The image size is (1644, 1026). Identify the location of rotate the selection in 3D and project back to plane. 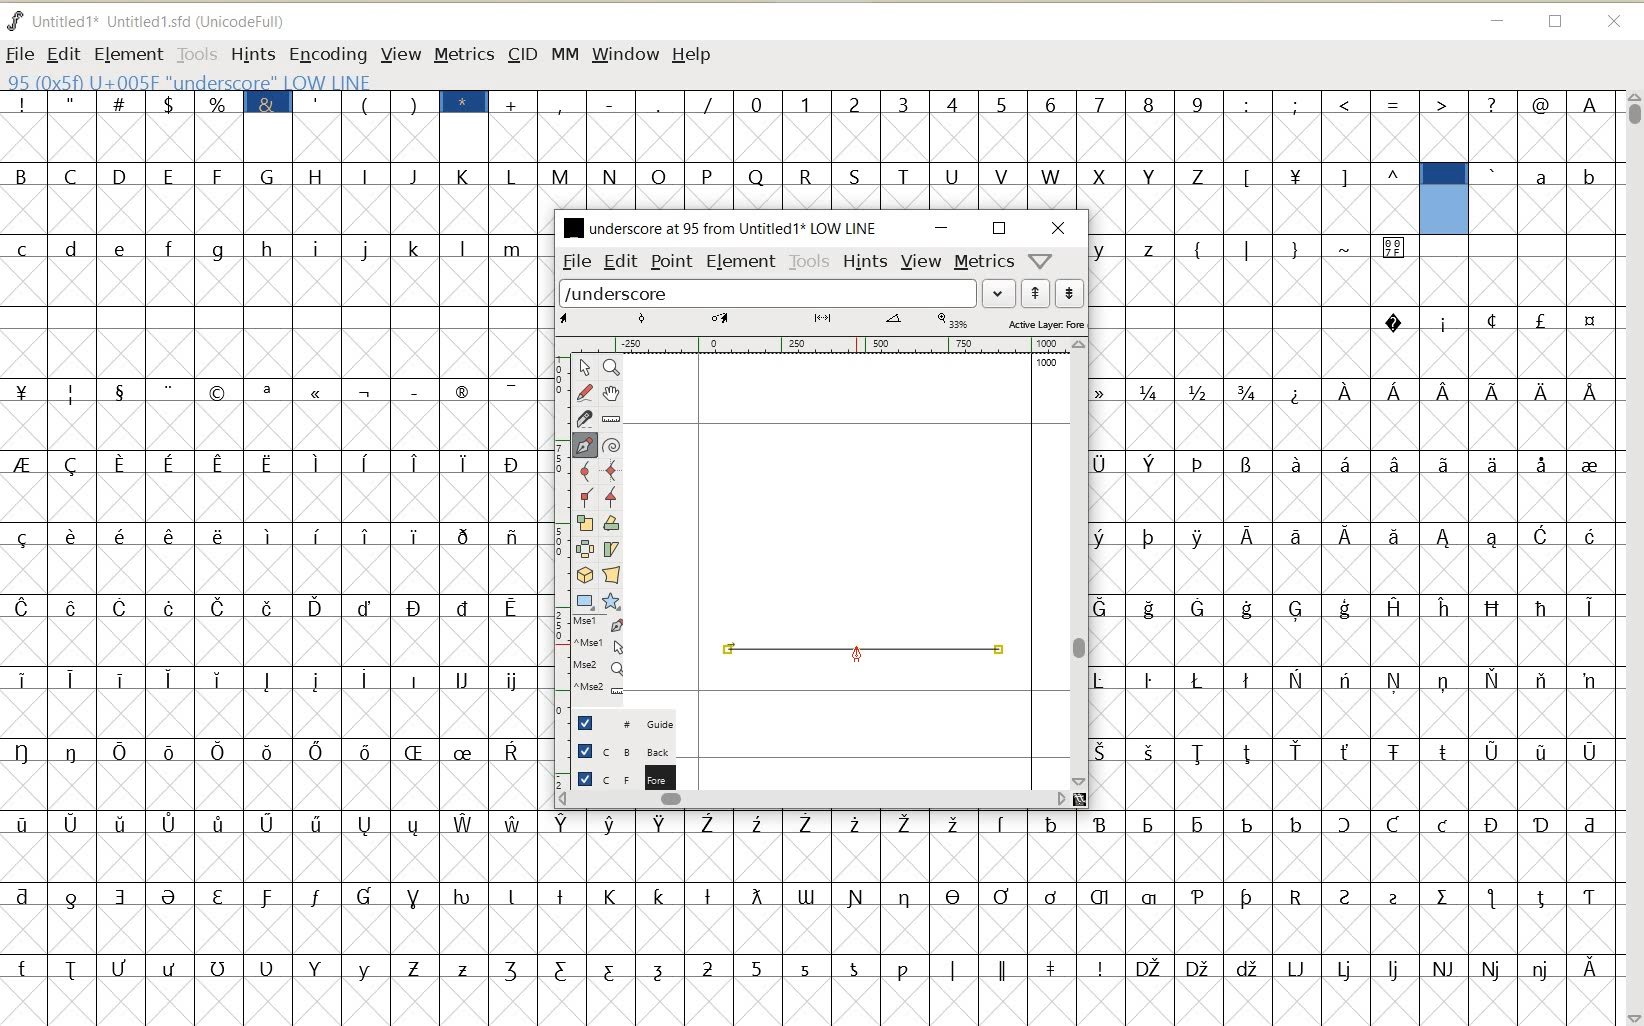
(584, 574).